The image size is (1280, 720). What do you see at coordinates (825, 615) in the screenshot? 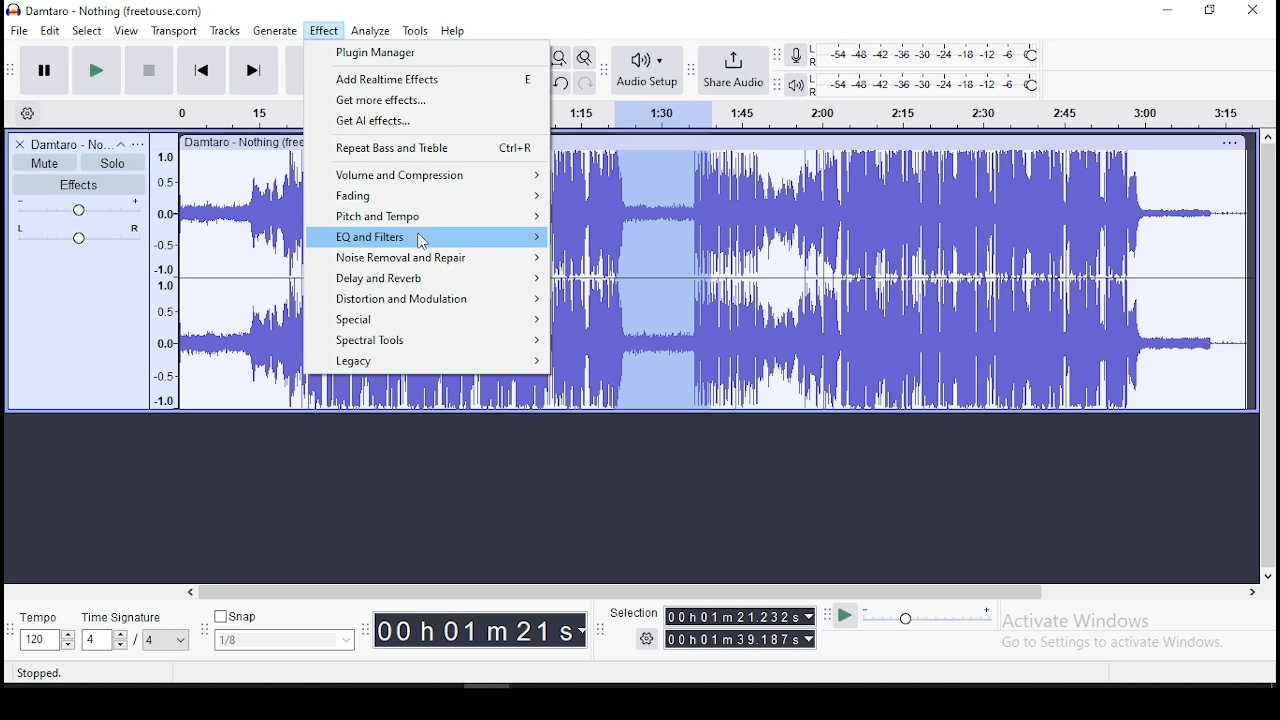
I see `` at bounding box center [825, 615].